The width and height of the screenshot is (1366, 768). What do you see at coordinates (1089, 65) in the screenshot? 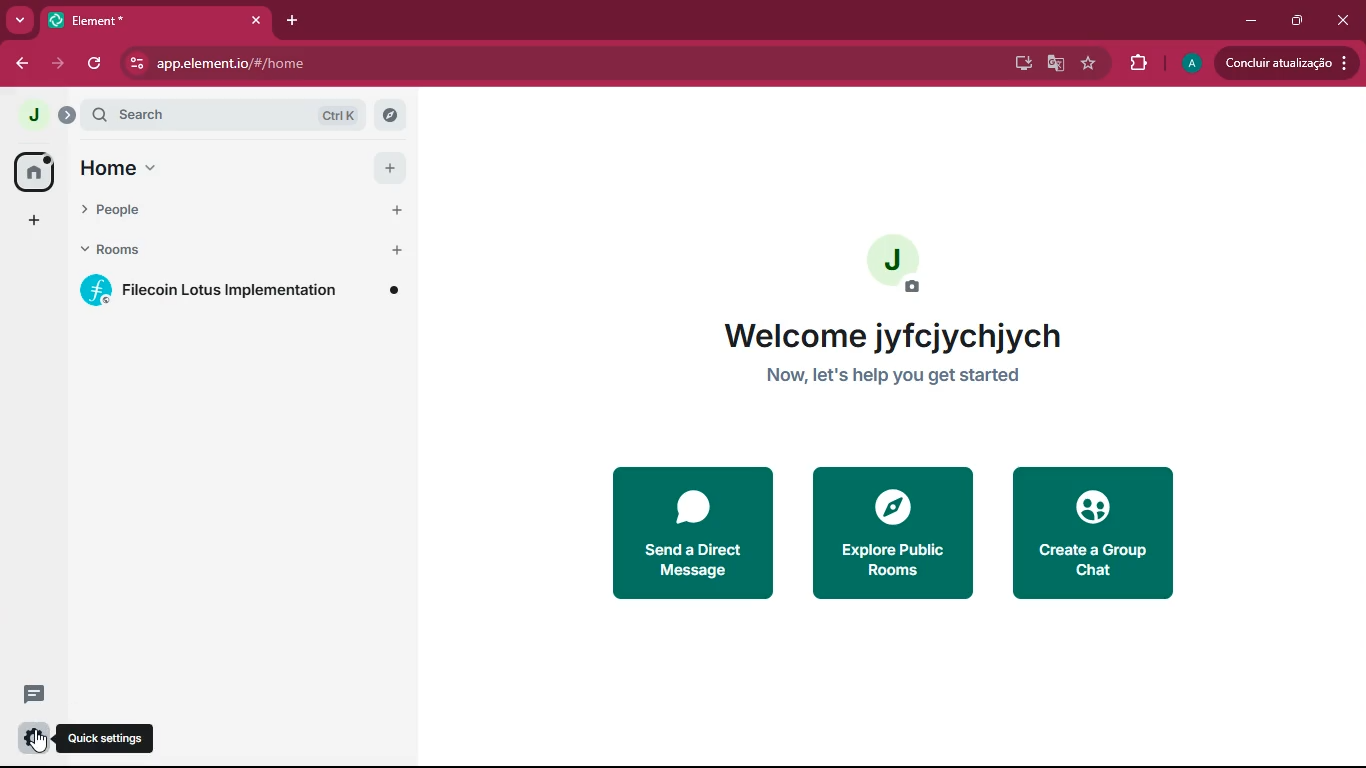
I see `bookmark` at bounding box center [1089, 65].